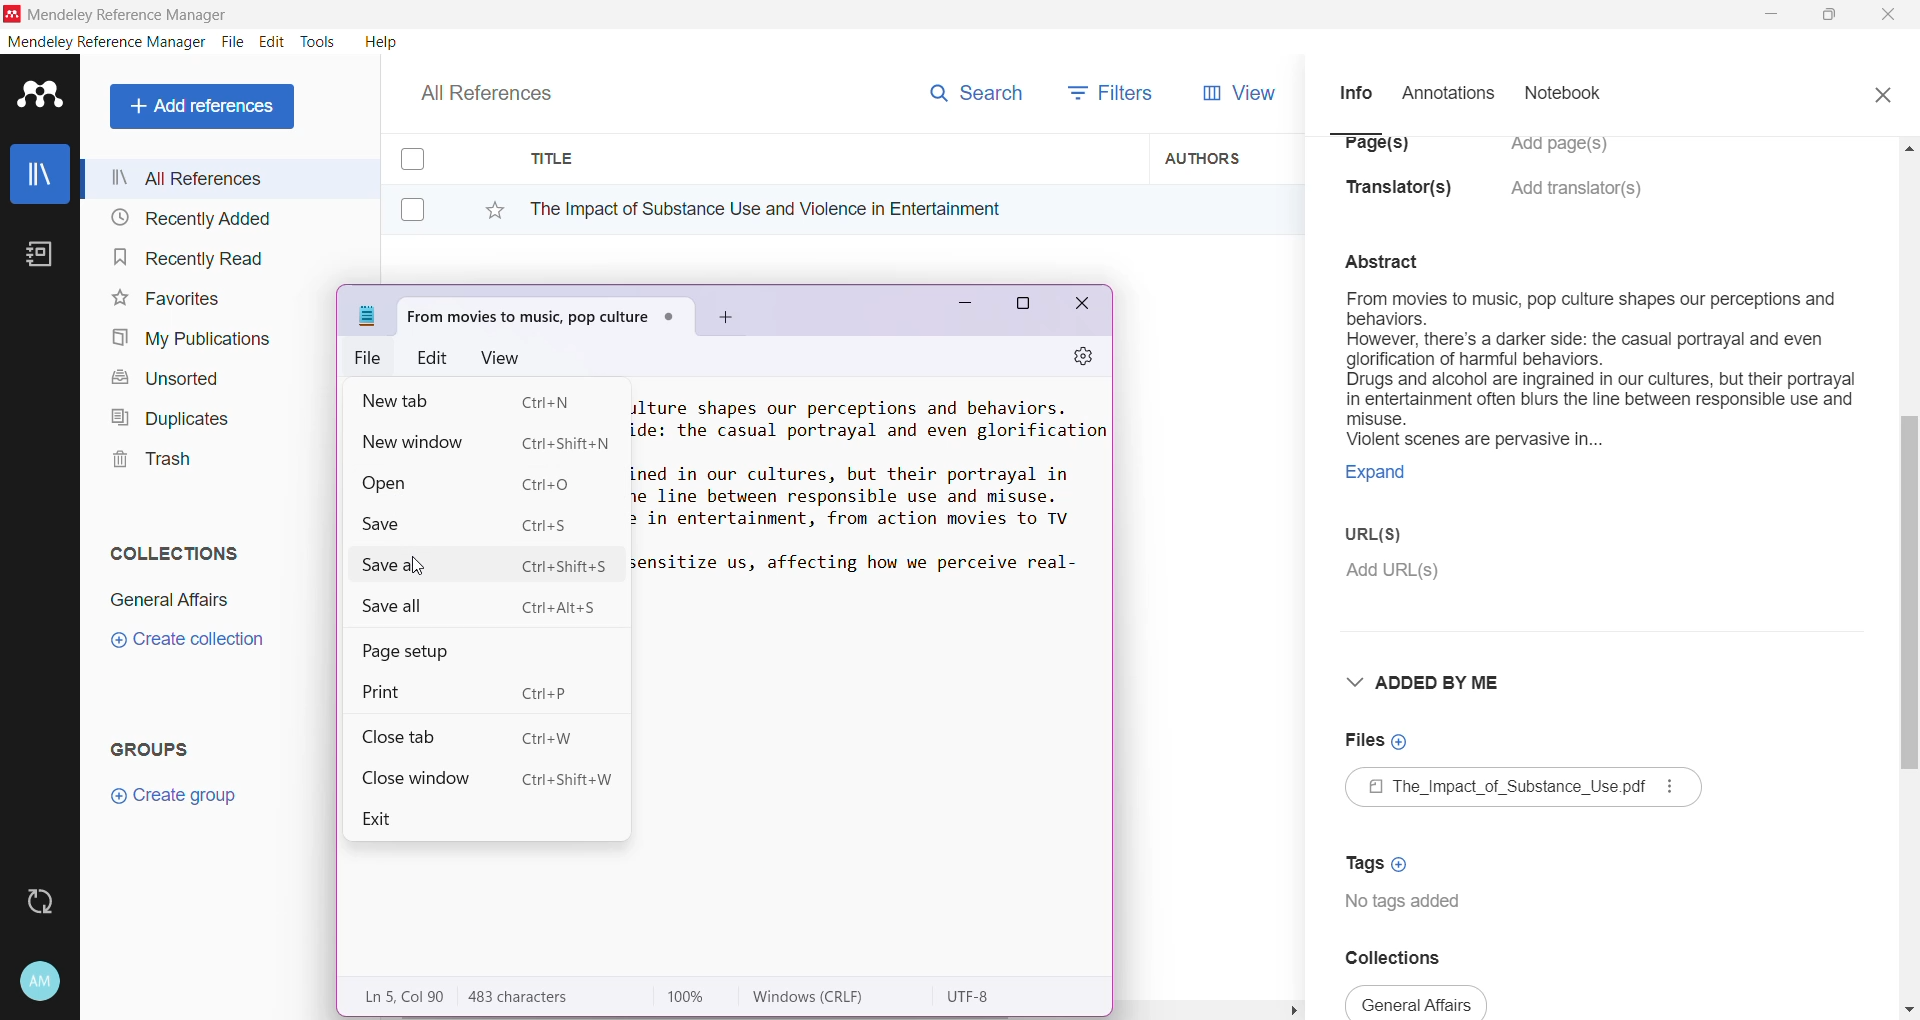 The height and width of the screenshot is (1020, 1920). Describe the element at coordinates (402, 996) in the screenshot. I see `Line, Column of the pasted text area on the Notepad` at that location.